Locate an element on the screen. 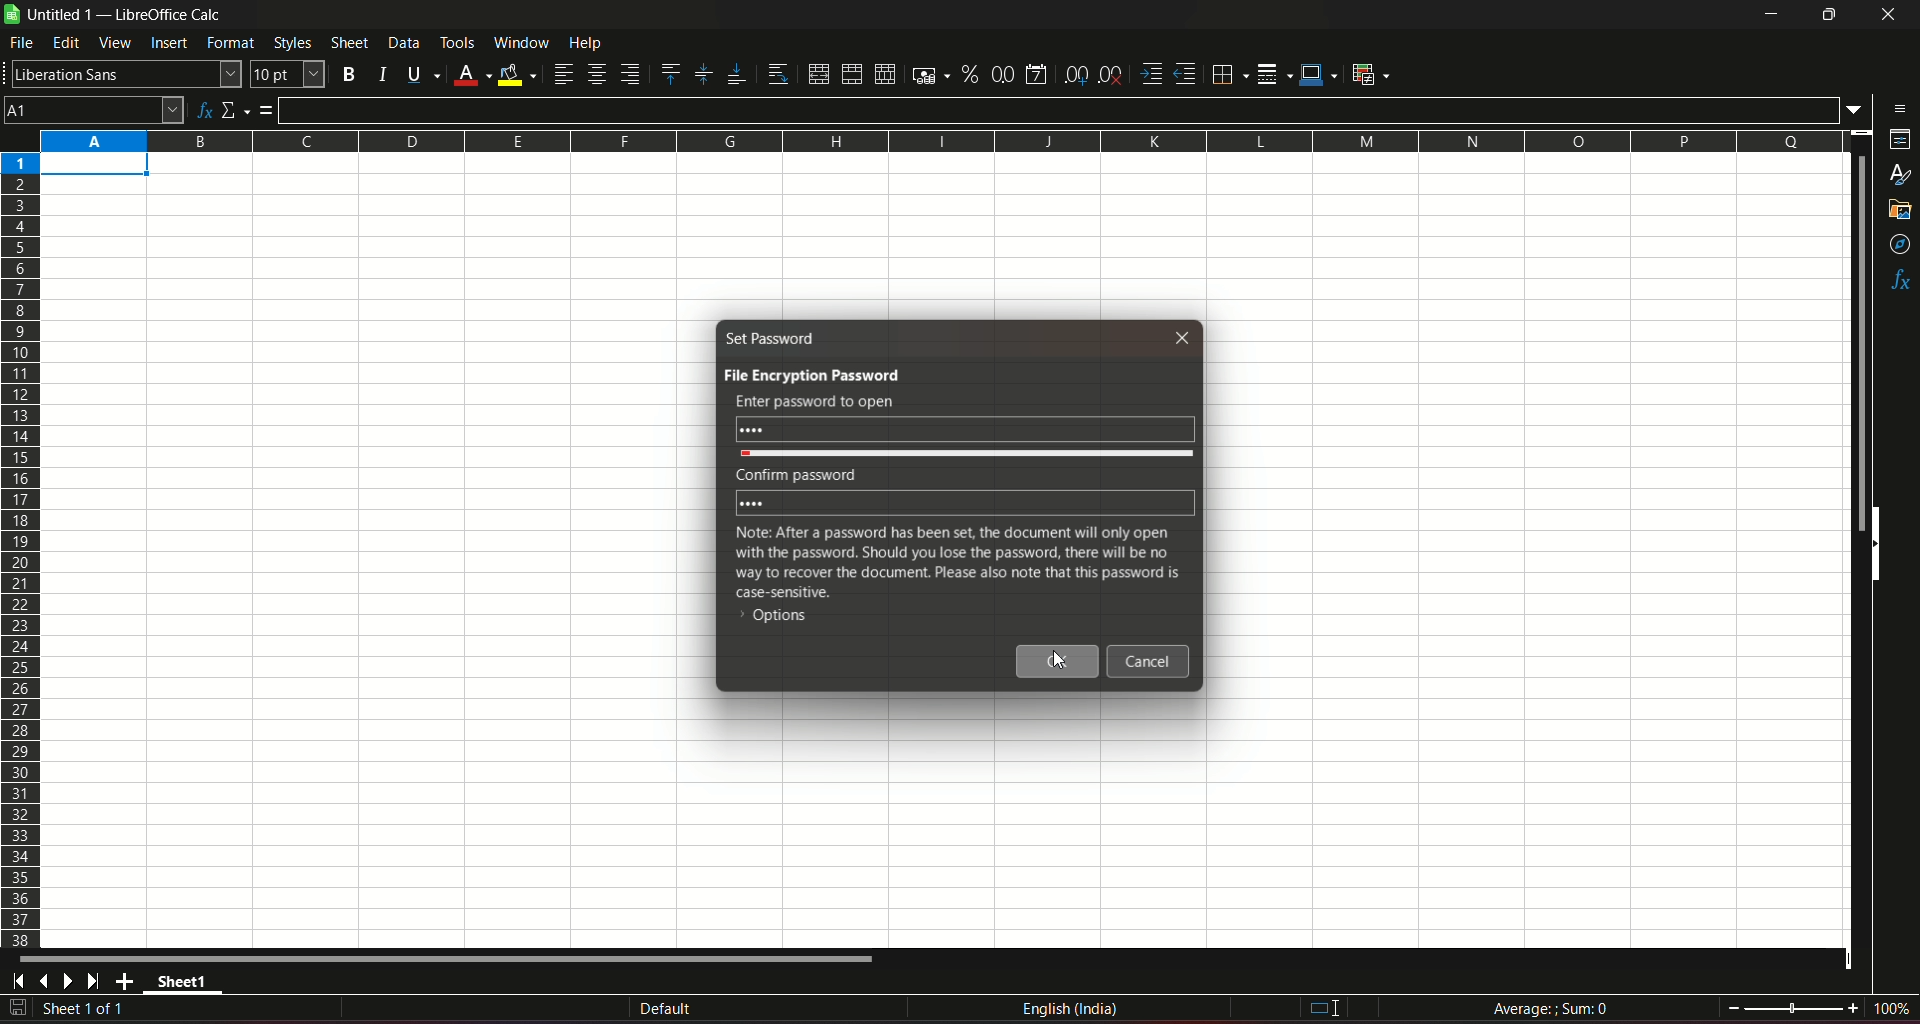  input line is located at coordinates (1060, 108).